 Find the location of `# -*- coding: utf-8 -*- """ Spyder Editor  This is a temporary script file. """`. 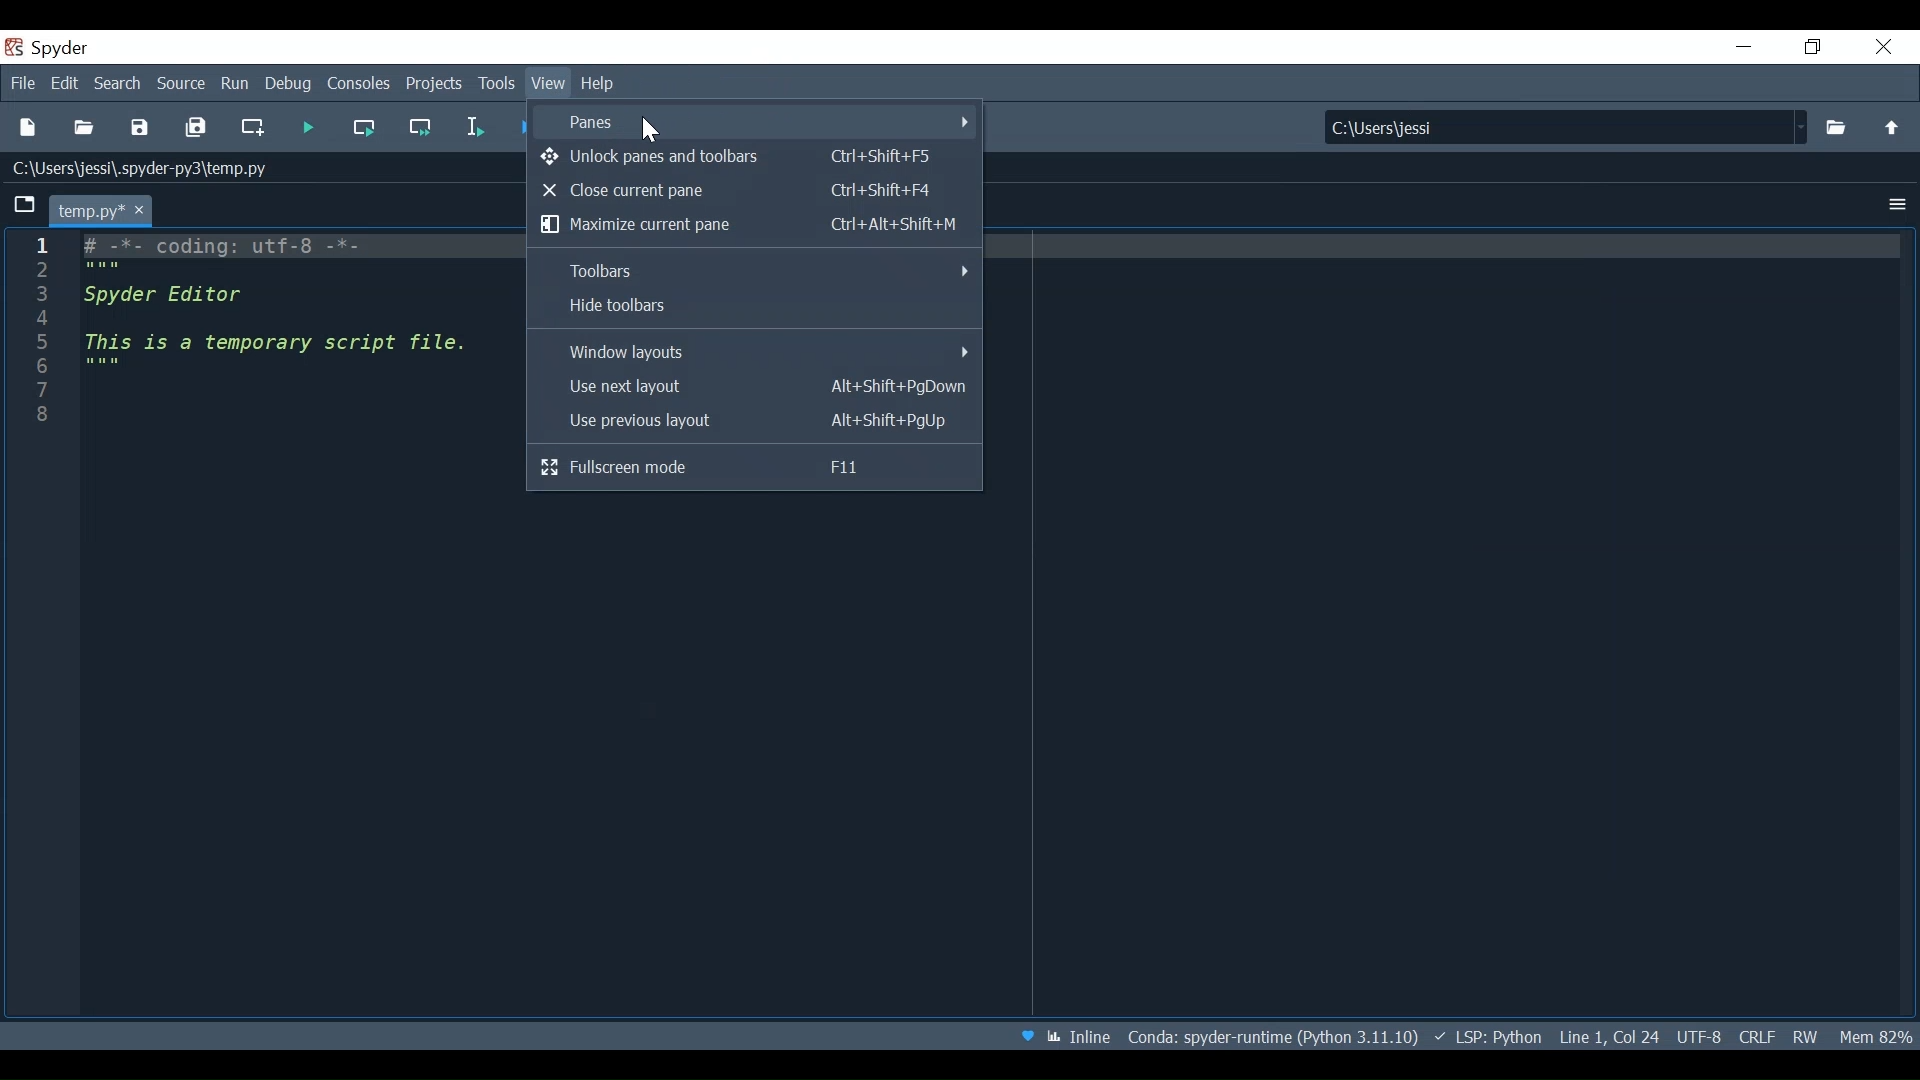

# -*- coding: utf-8 -*- """ Spyder Editor  This is a temporary script file. """ is located at coordinates (305, 351).